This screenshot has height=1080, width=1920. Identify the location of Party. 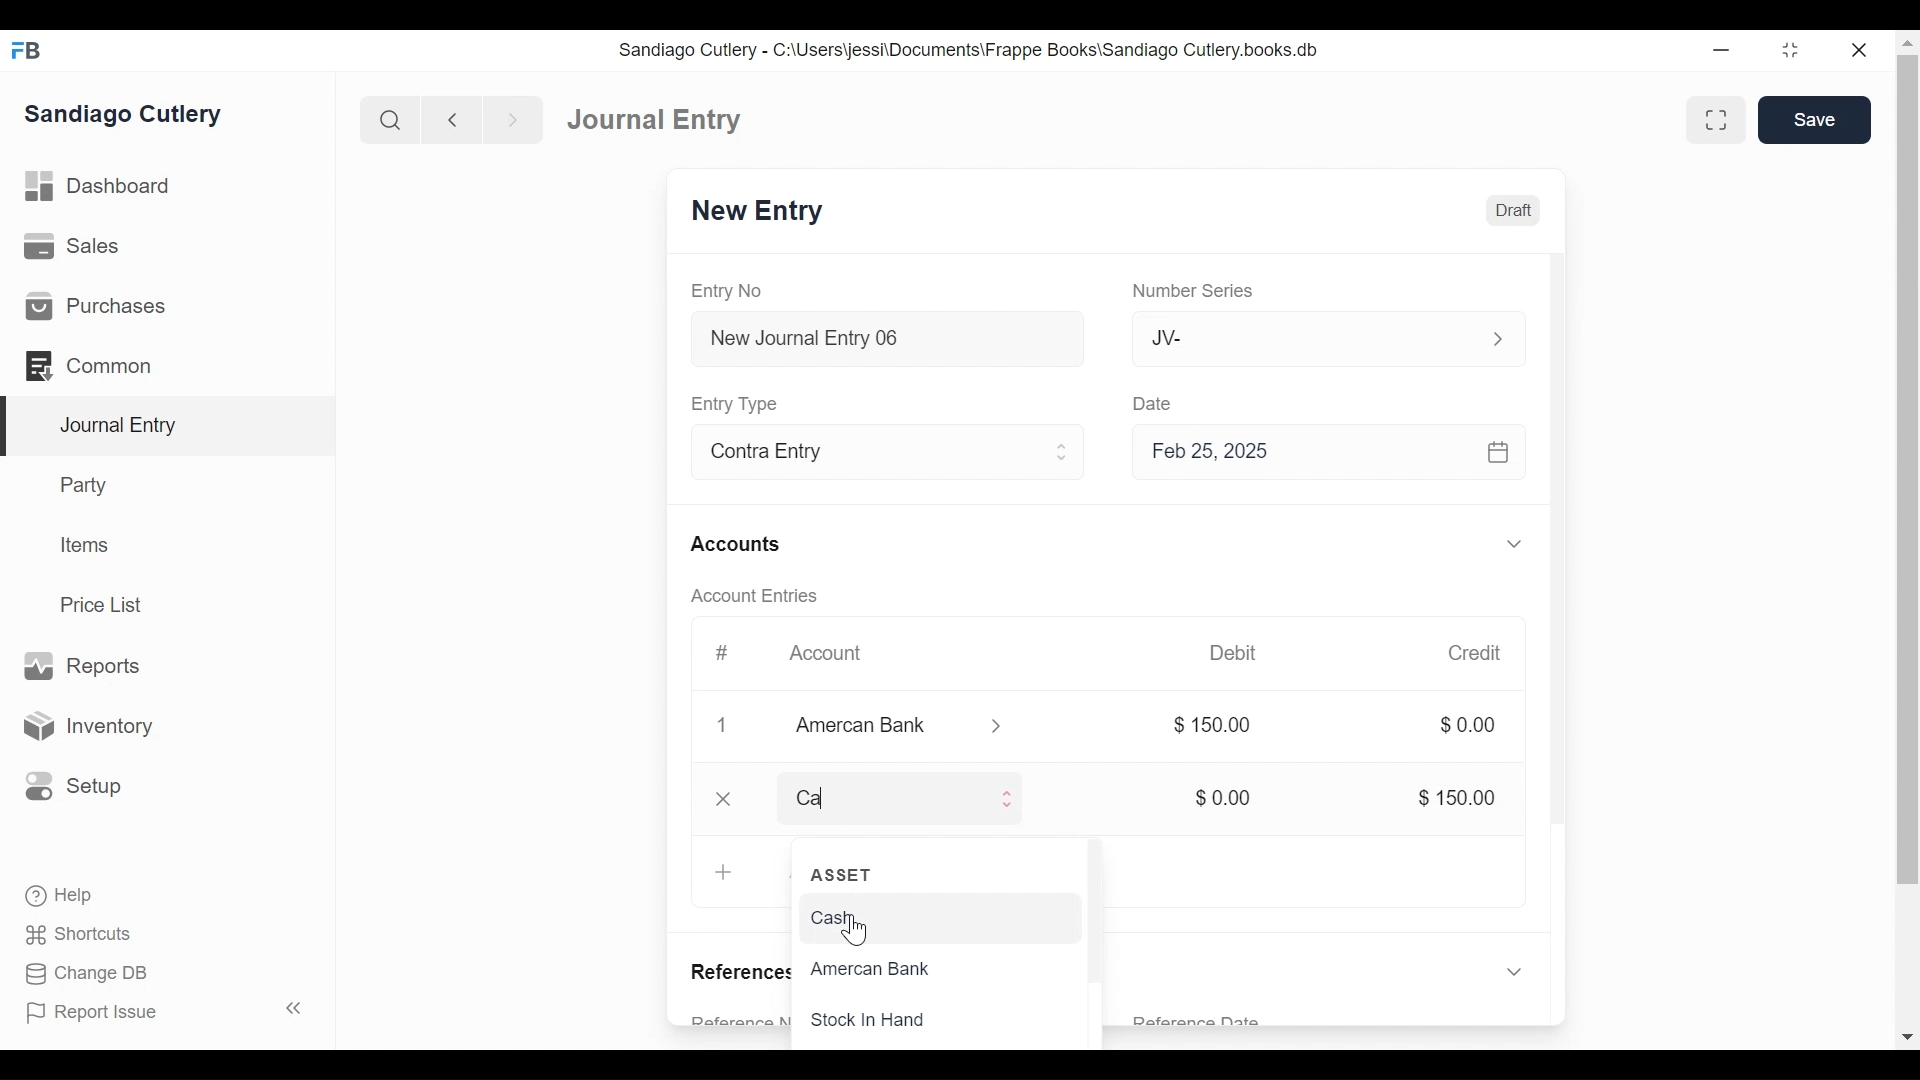
(88, 484).